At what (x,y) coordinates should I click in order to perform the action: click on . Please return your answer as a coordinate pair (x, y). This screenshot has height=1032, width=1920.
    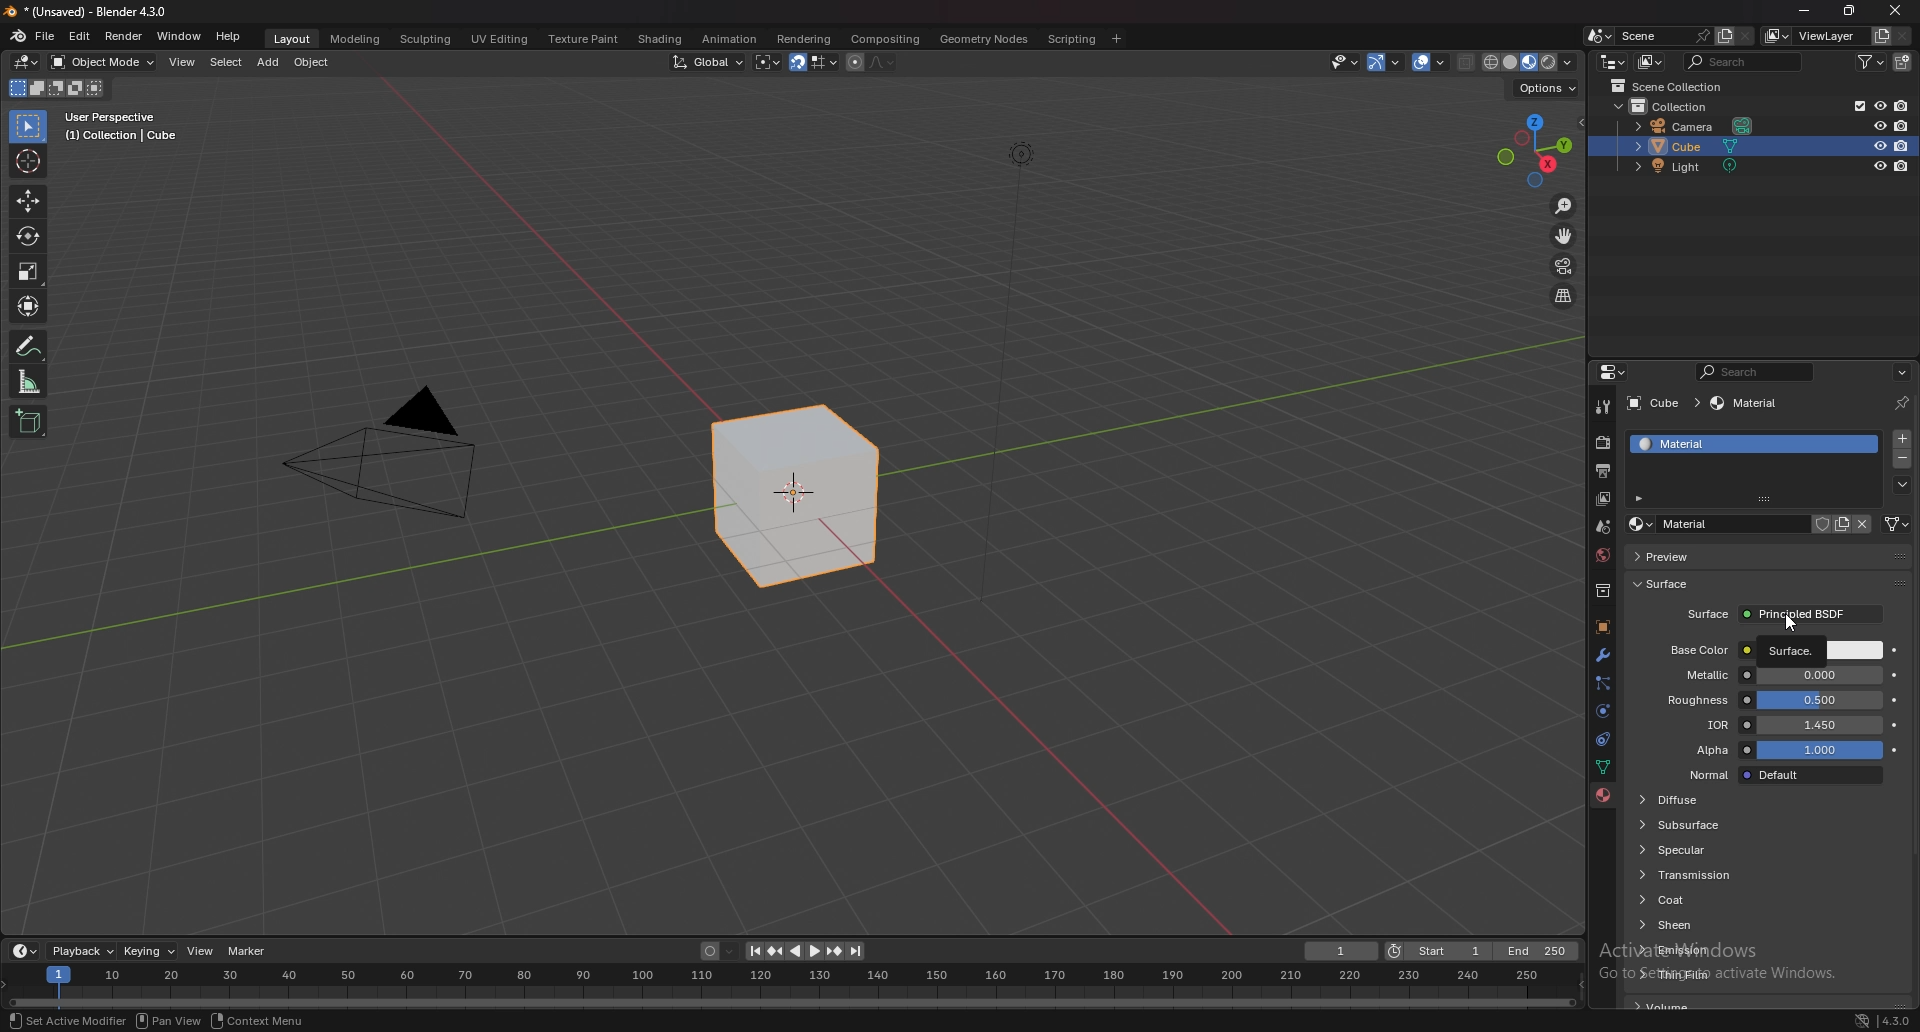
    Looking at the image, I should click on (1848, 1019).